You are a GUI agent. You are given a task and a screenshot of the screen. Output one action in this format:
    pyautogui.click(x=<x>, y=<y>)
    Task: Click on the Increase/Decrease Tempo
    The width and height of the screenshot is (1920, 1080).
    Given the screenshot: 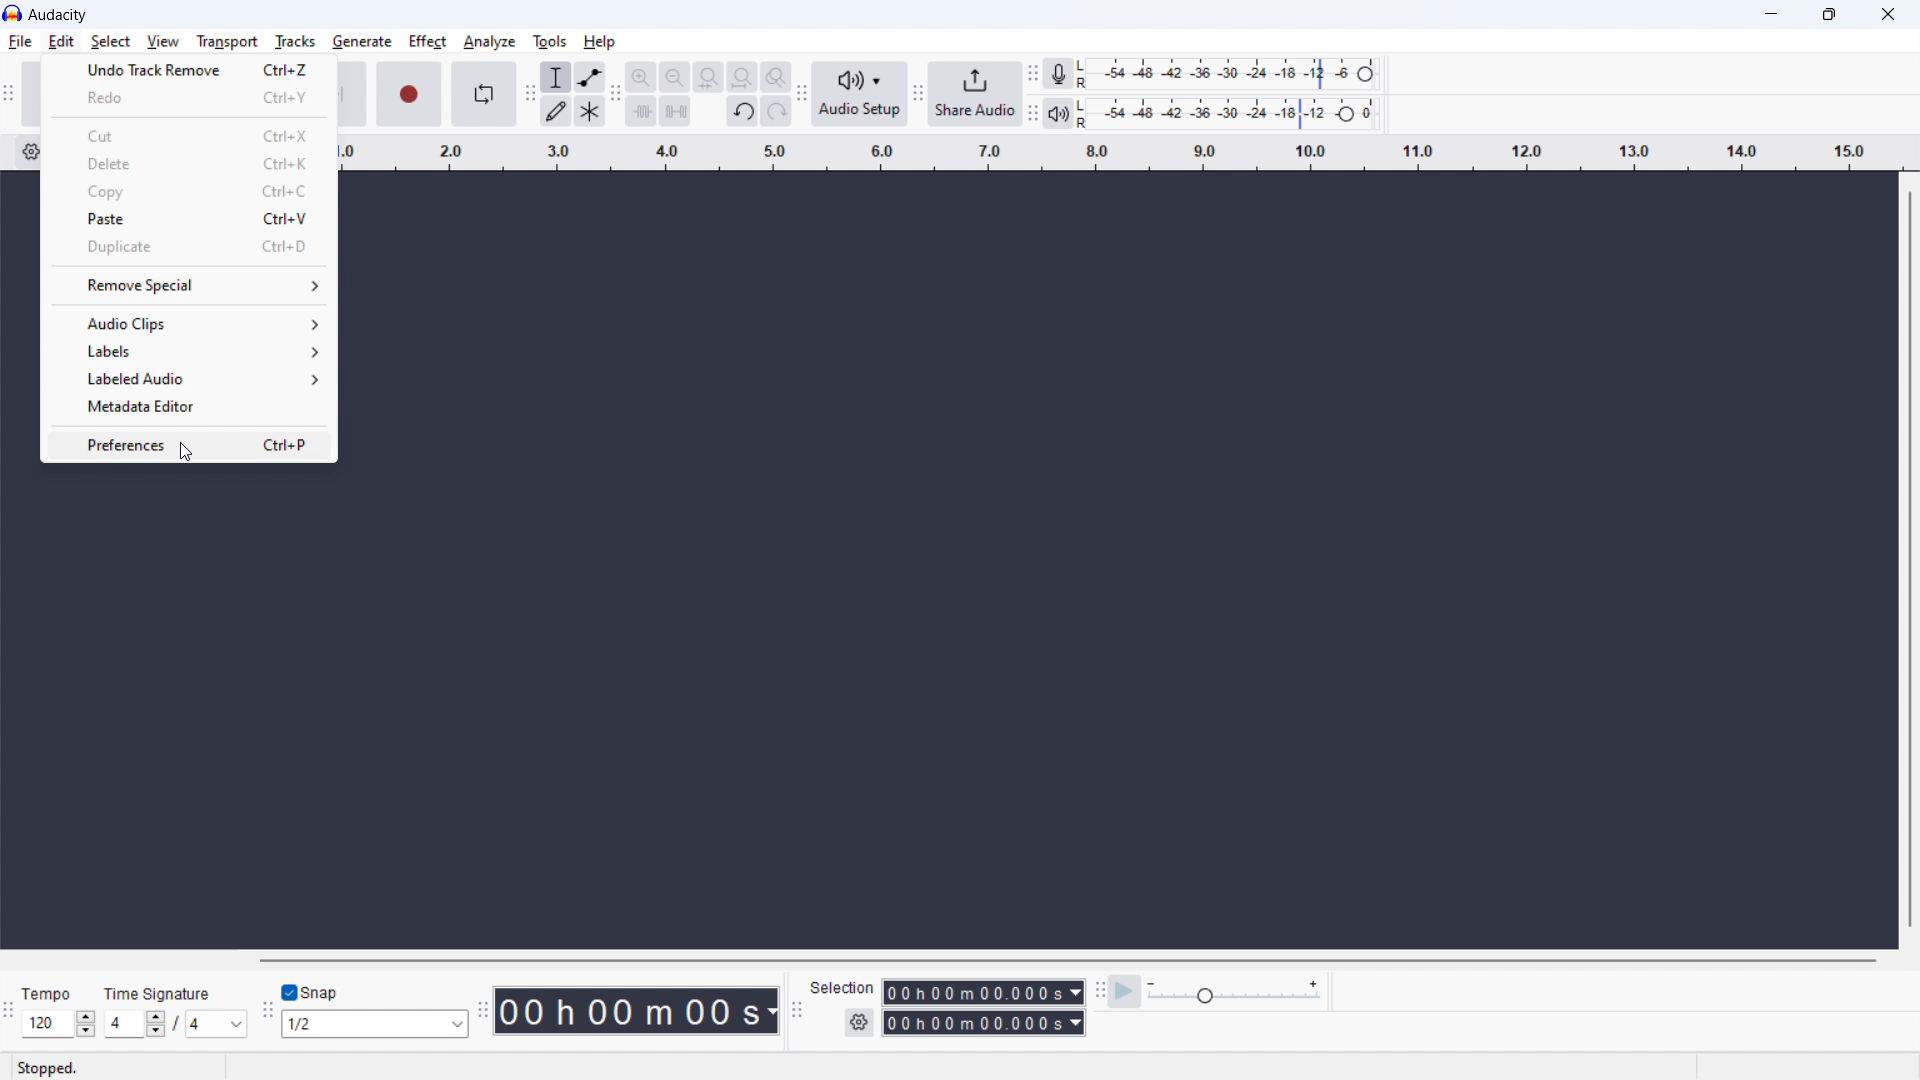 What is the action you would take?
    pyautogui.click(x=86, y=1024)
    